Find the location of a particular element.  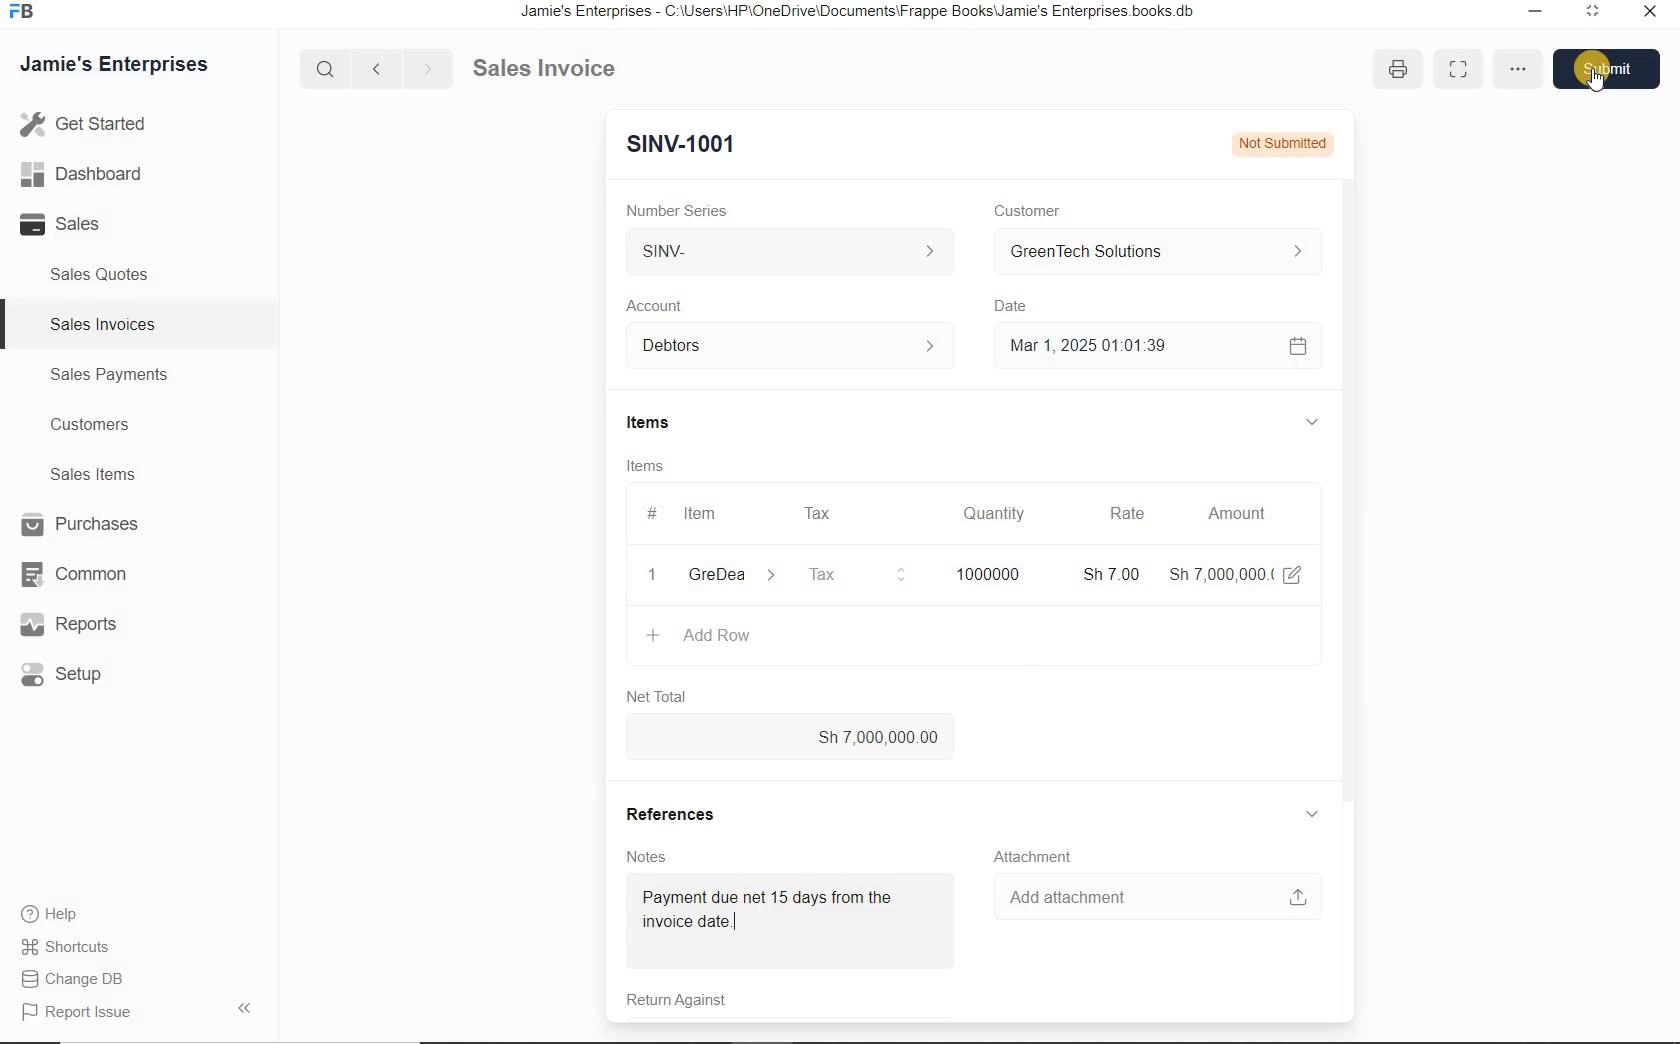

Customers is located at coordinates (87, 424).